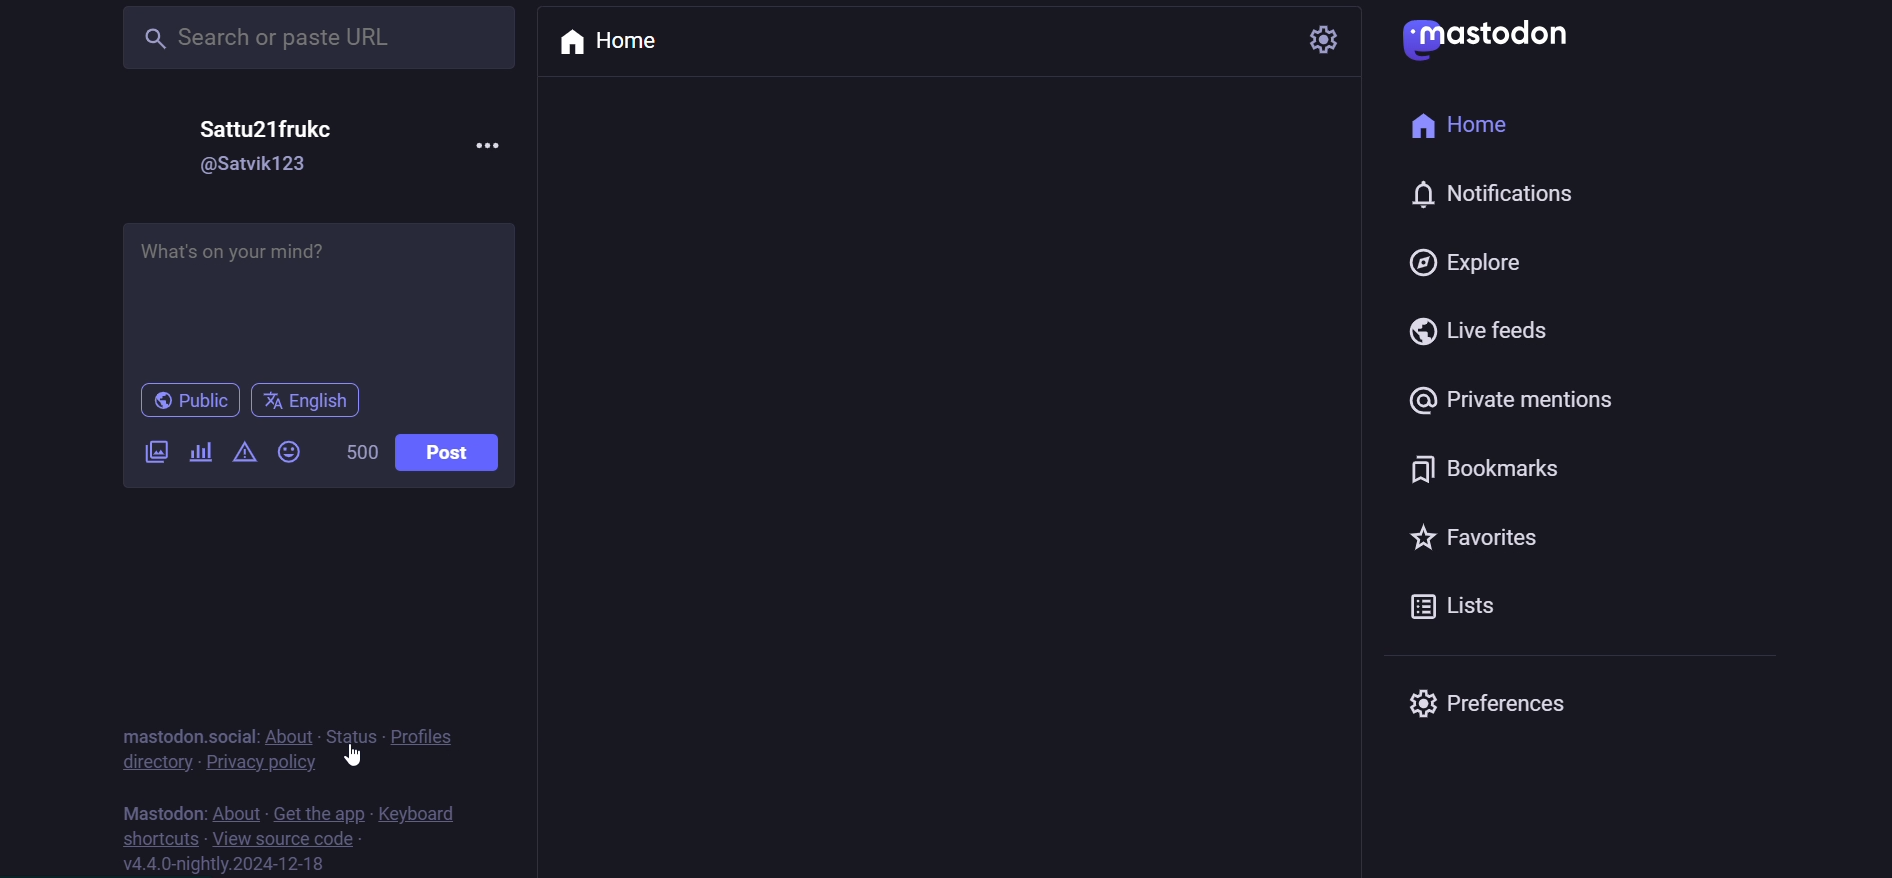 Image resolution: width=1892 pixels, height=878 pixels. Describe the element at coordinates (189, 401) in the screenshot. I see `public` at that location.